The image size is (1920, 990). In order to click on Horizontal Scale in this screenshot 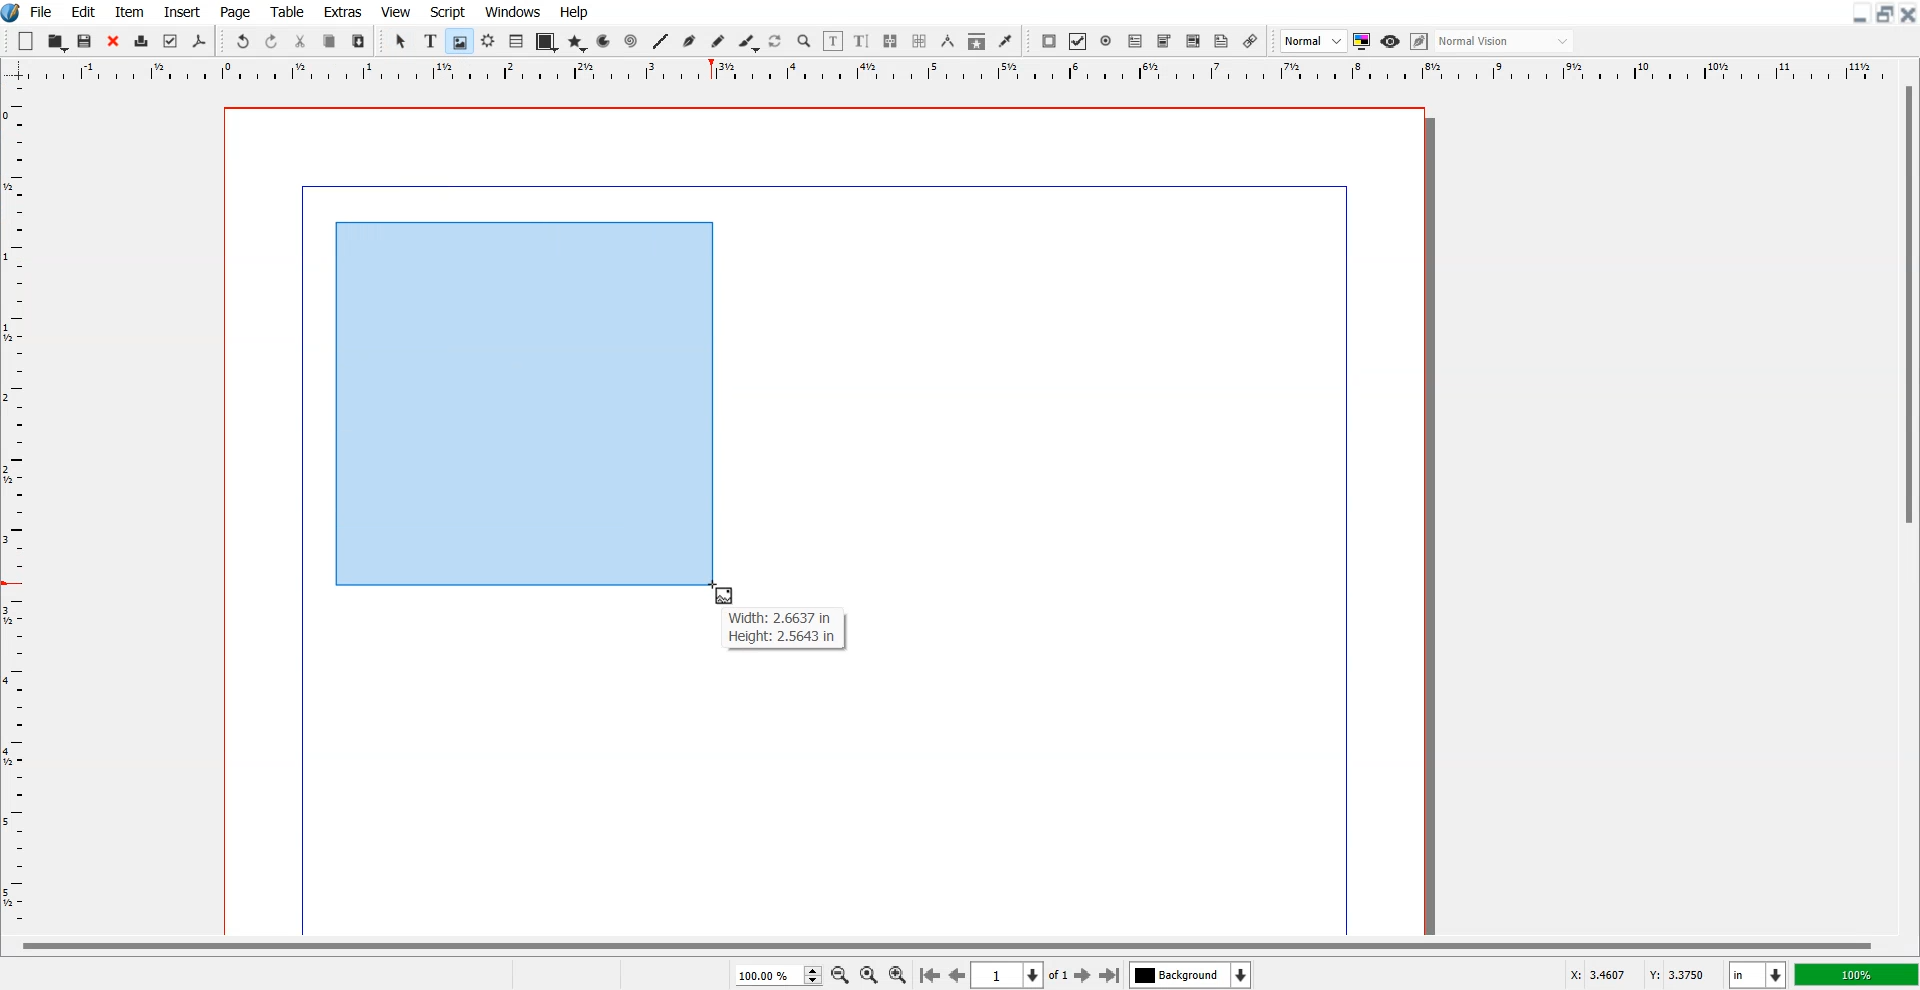, I will do `click(19, 509)`.